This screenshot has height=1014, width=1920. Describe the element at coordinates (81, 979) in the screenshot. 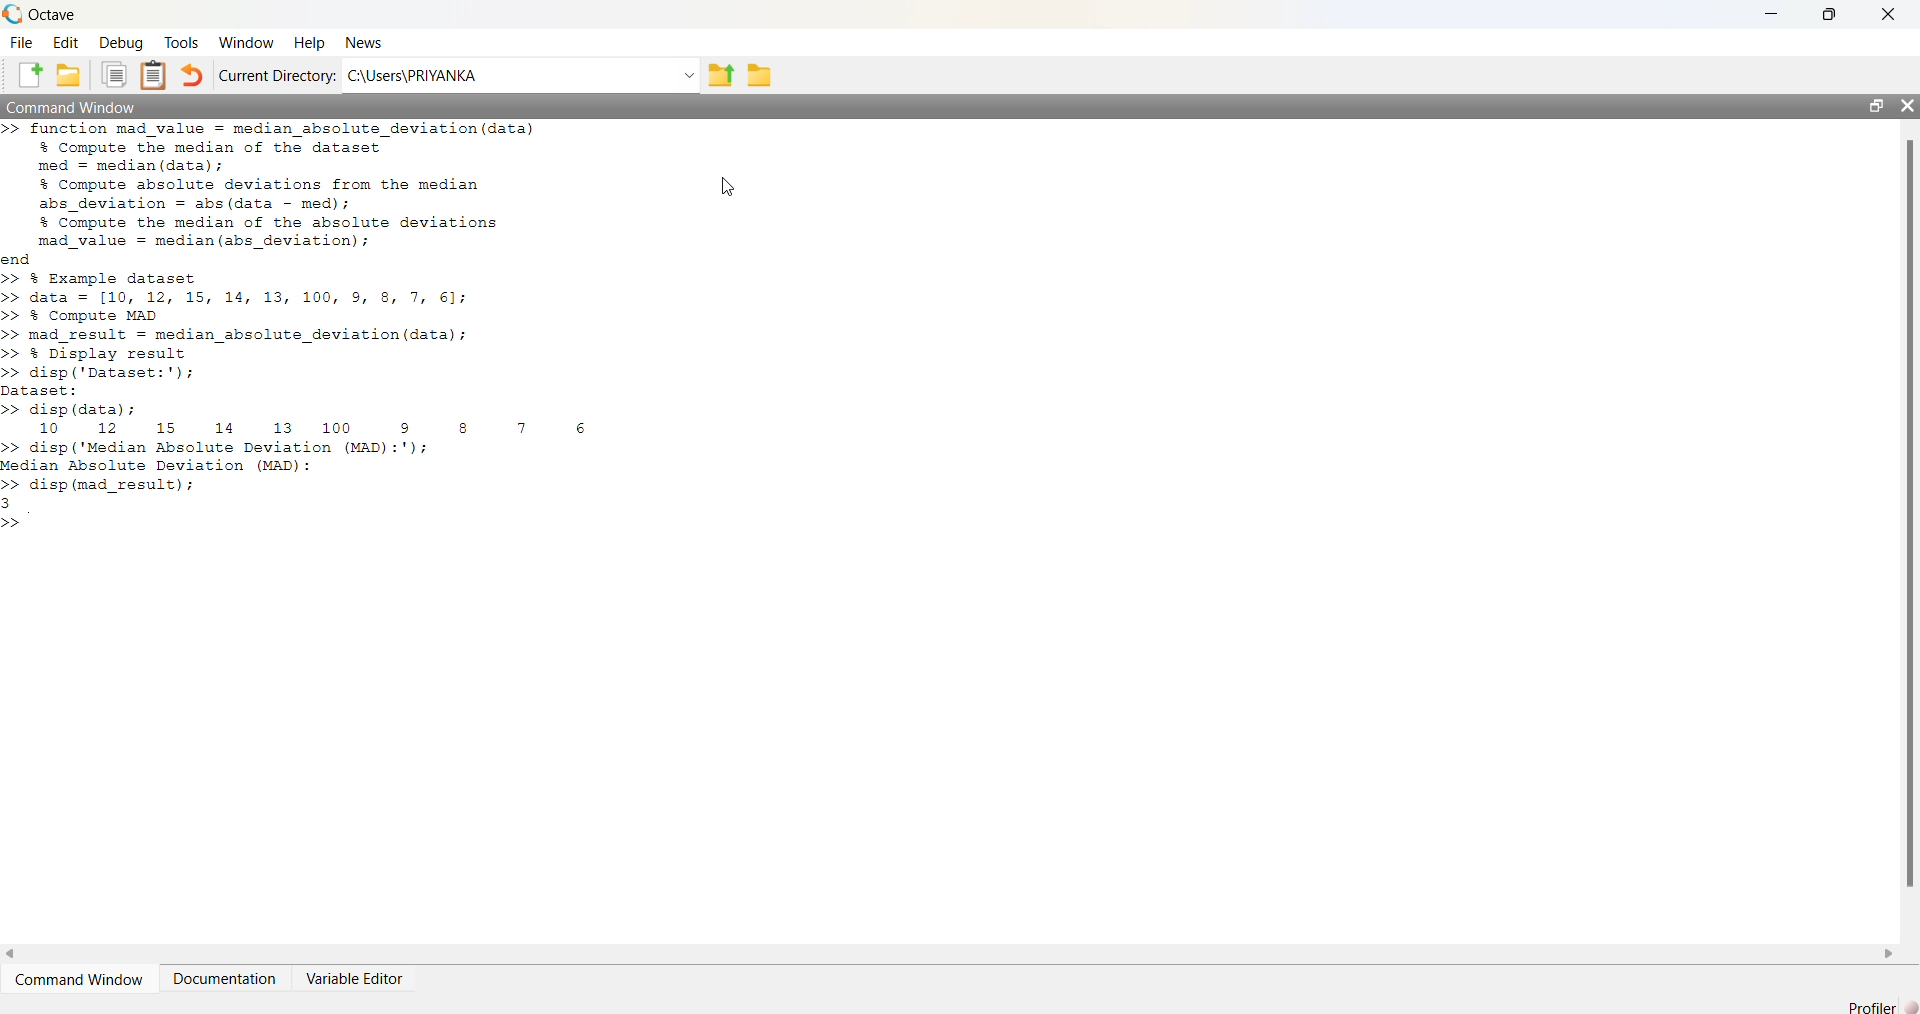

I see `Command Window` at that location.